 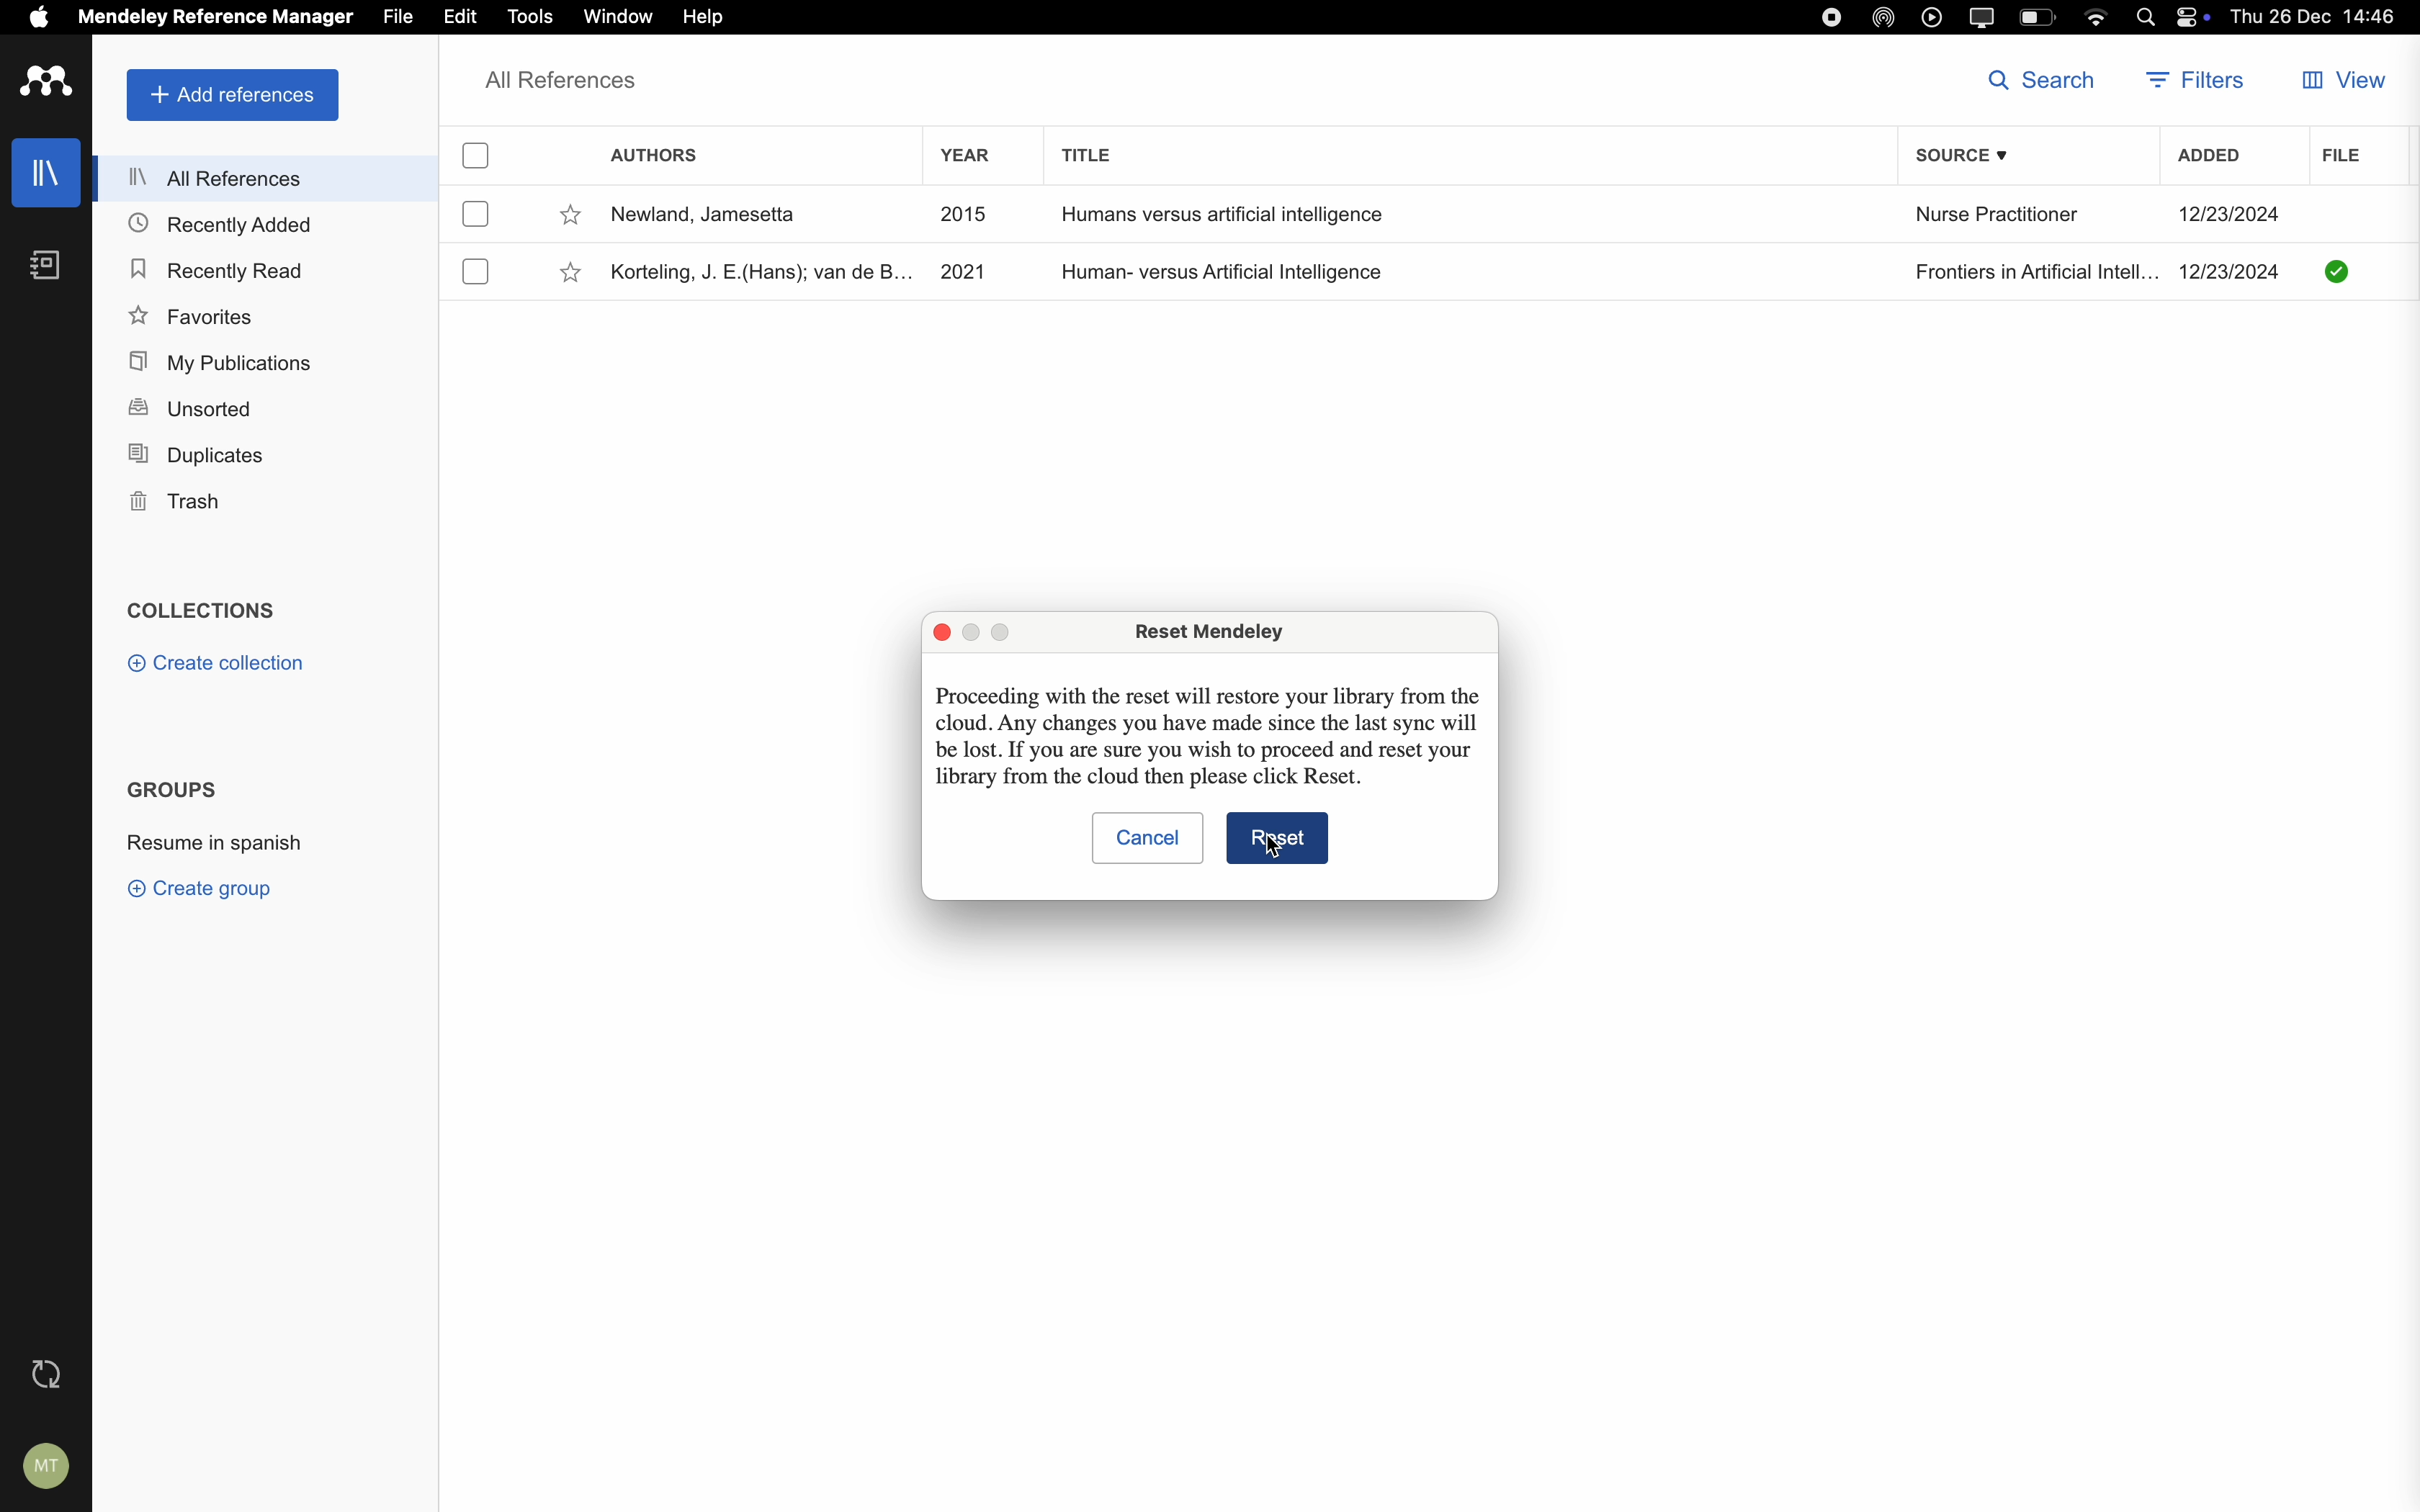 I want to click on checkbox, so click(x=478, y=214).